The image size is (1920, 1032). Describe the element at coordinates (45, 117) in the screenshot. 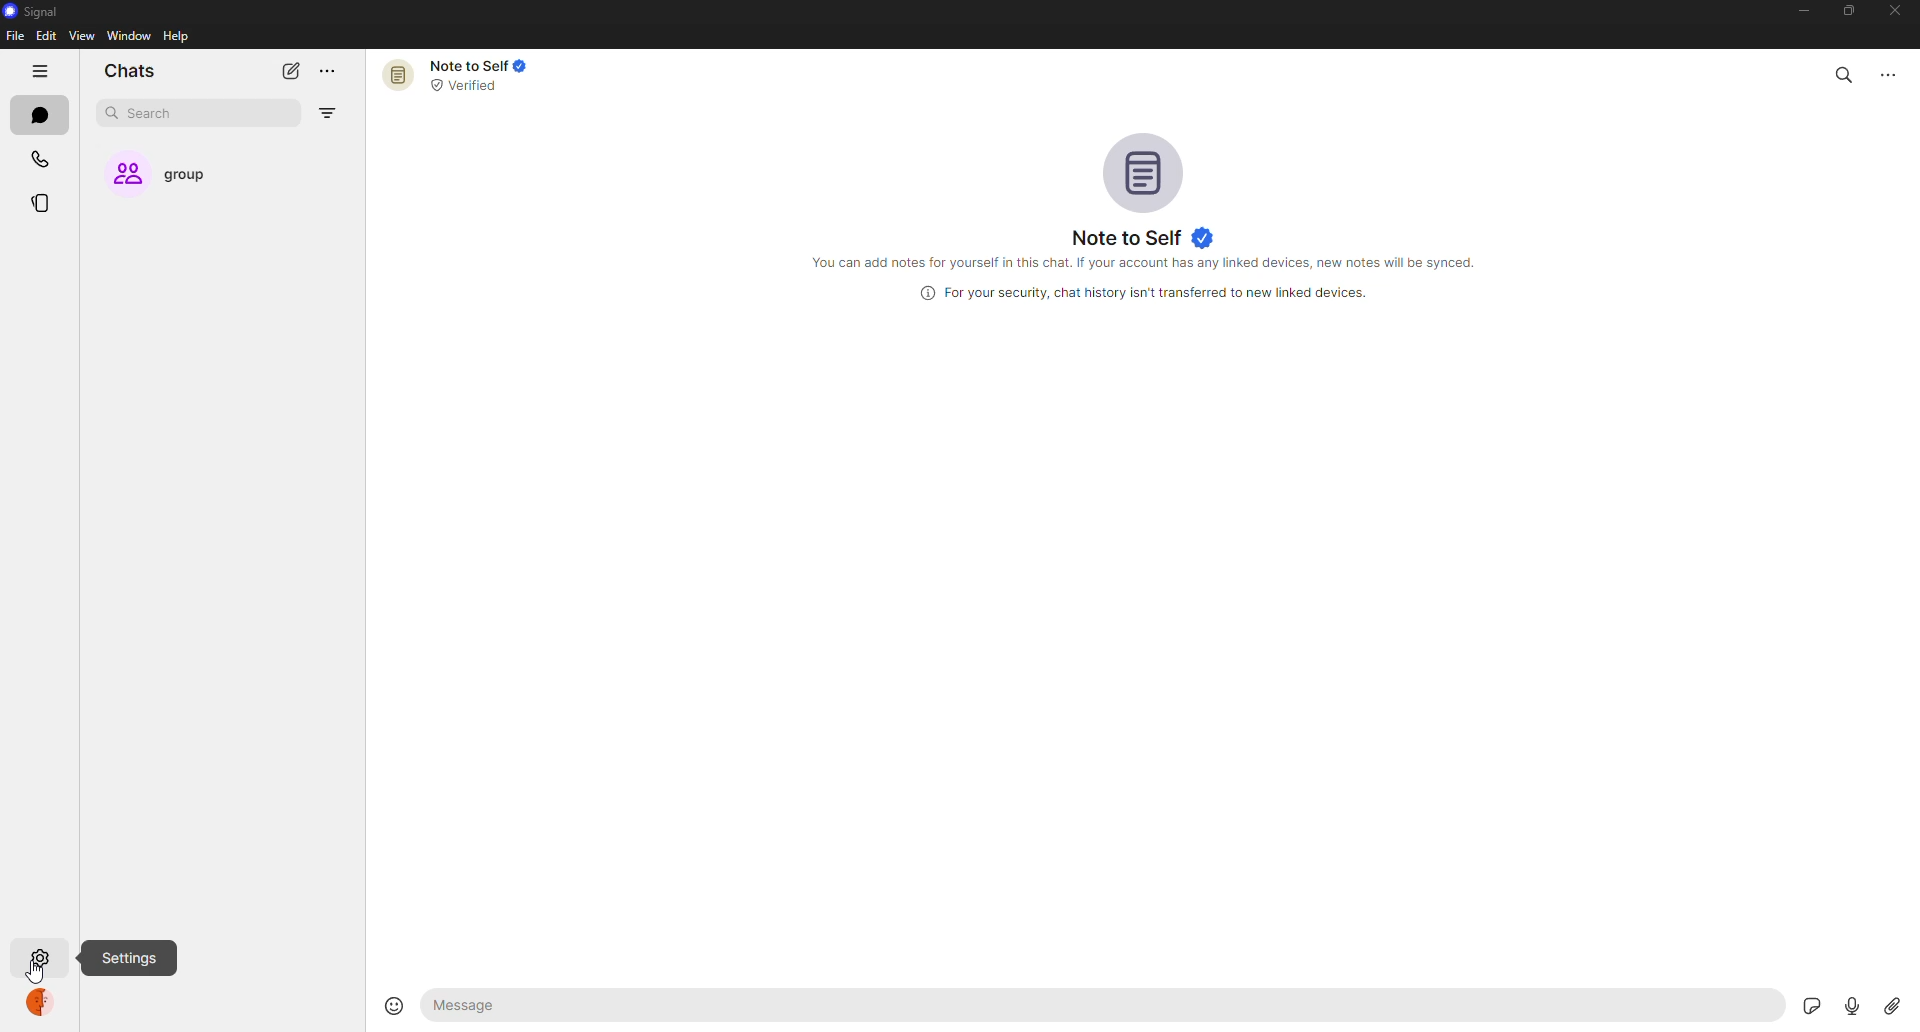

I see `chats` at that location.